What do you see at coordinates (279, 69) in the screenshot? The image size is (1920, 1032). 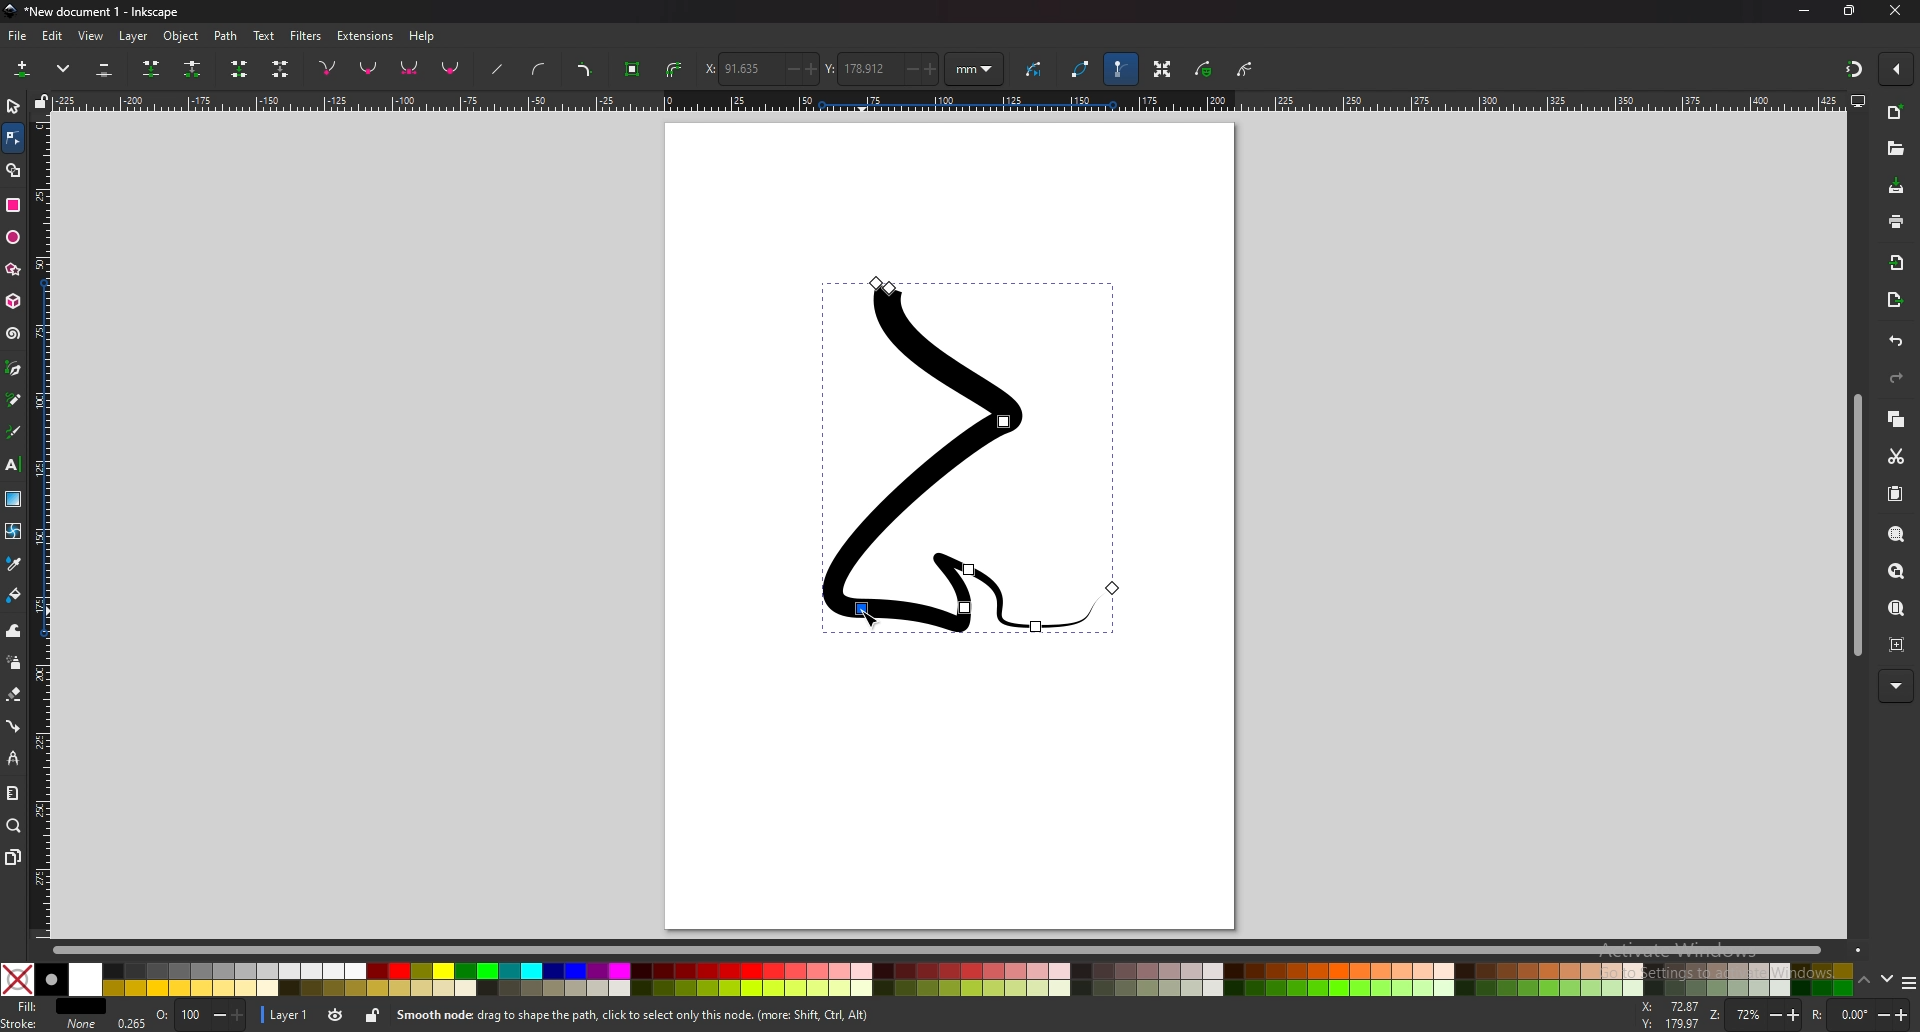 I see `delete segment between two non endpoint nodes` at bounding box center [279, 69].